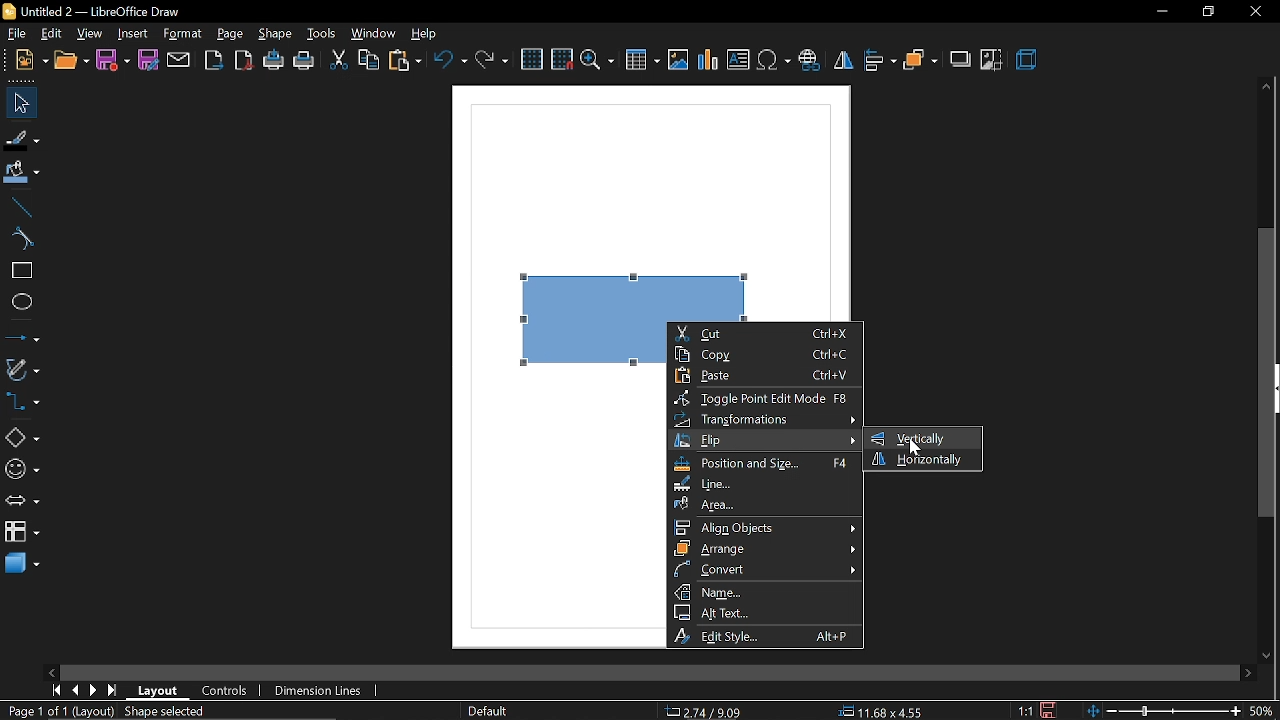 This screenshot has width=1280, height=720. I want to click on 50%, so click(1264, 711).